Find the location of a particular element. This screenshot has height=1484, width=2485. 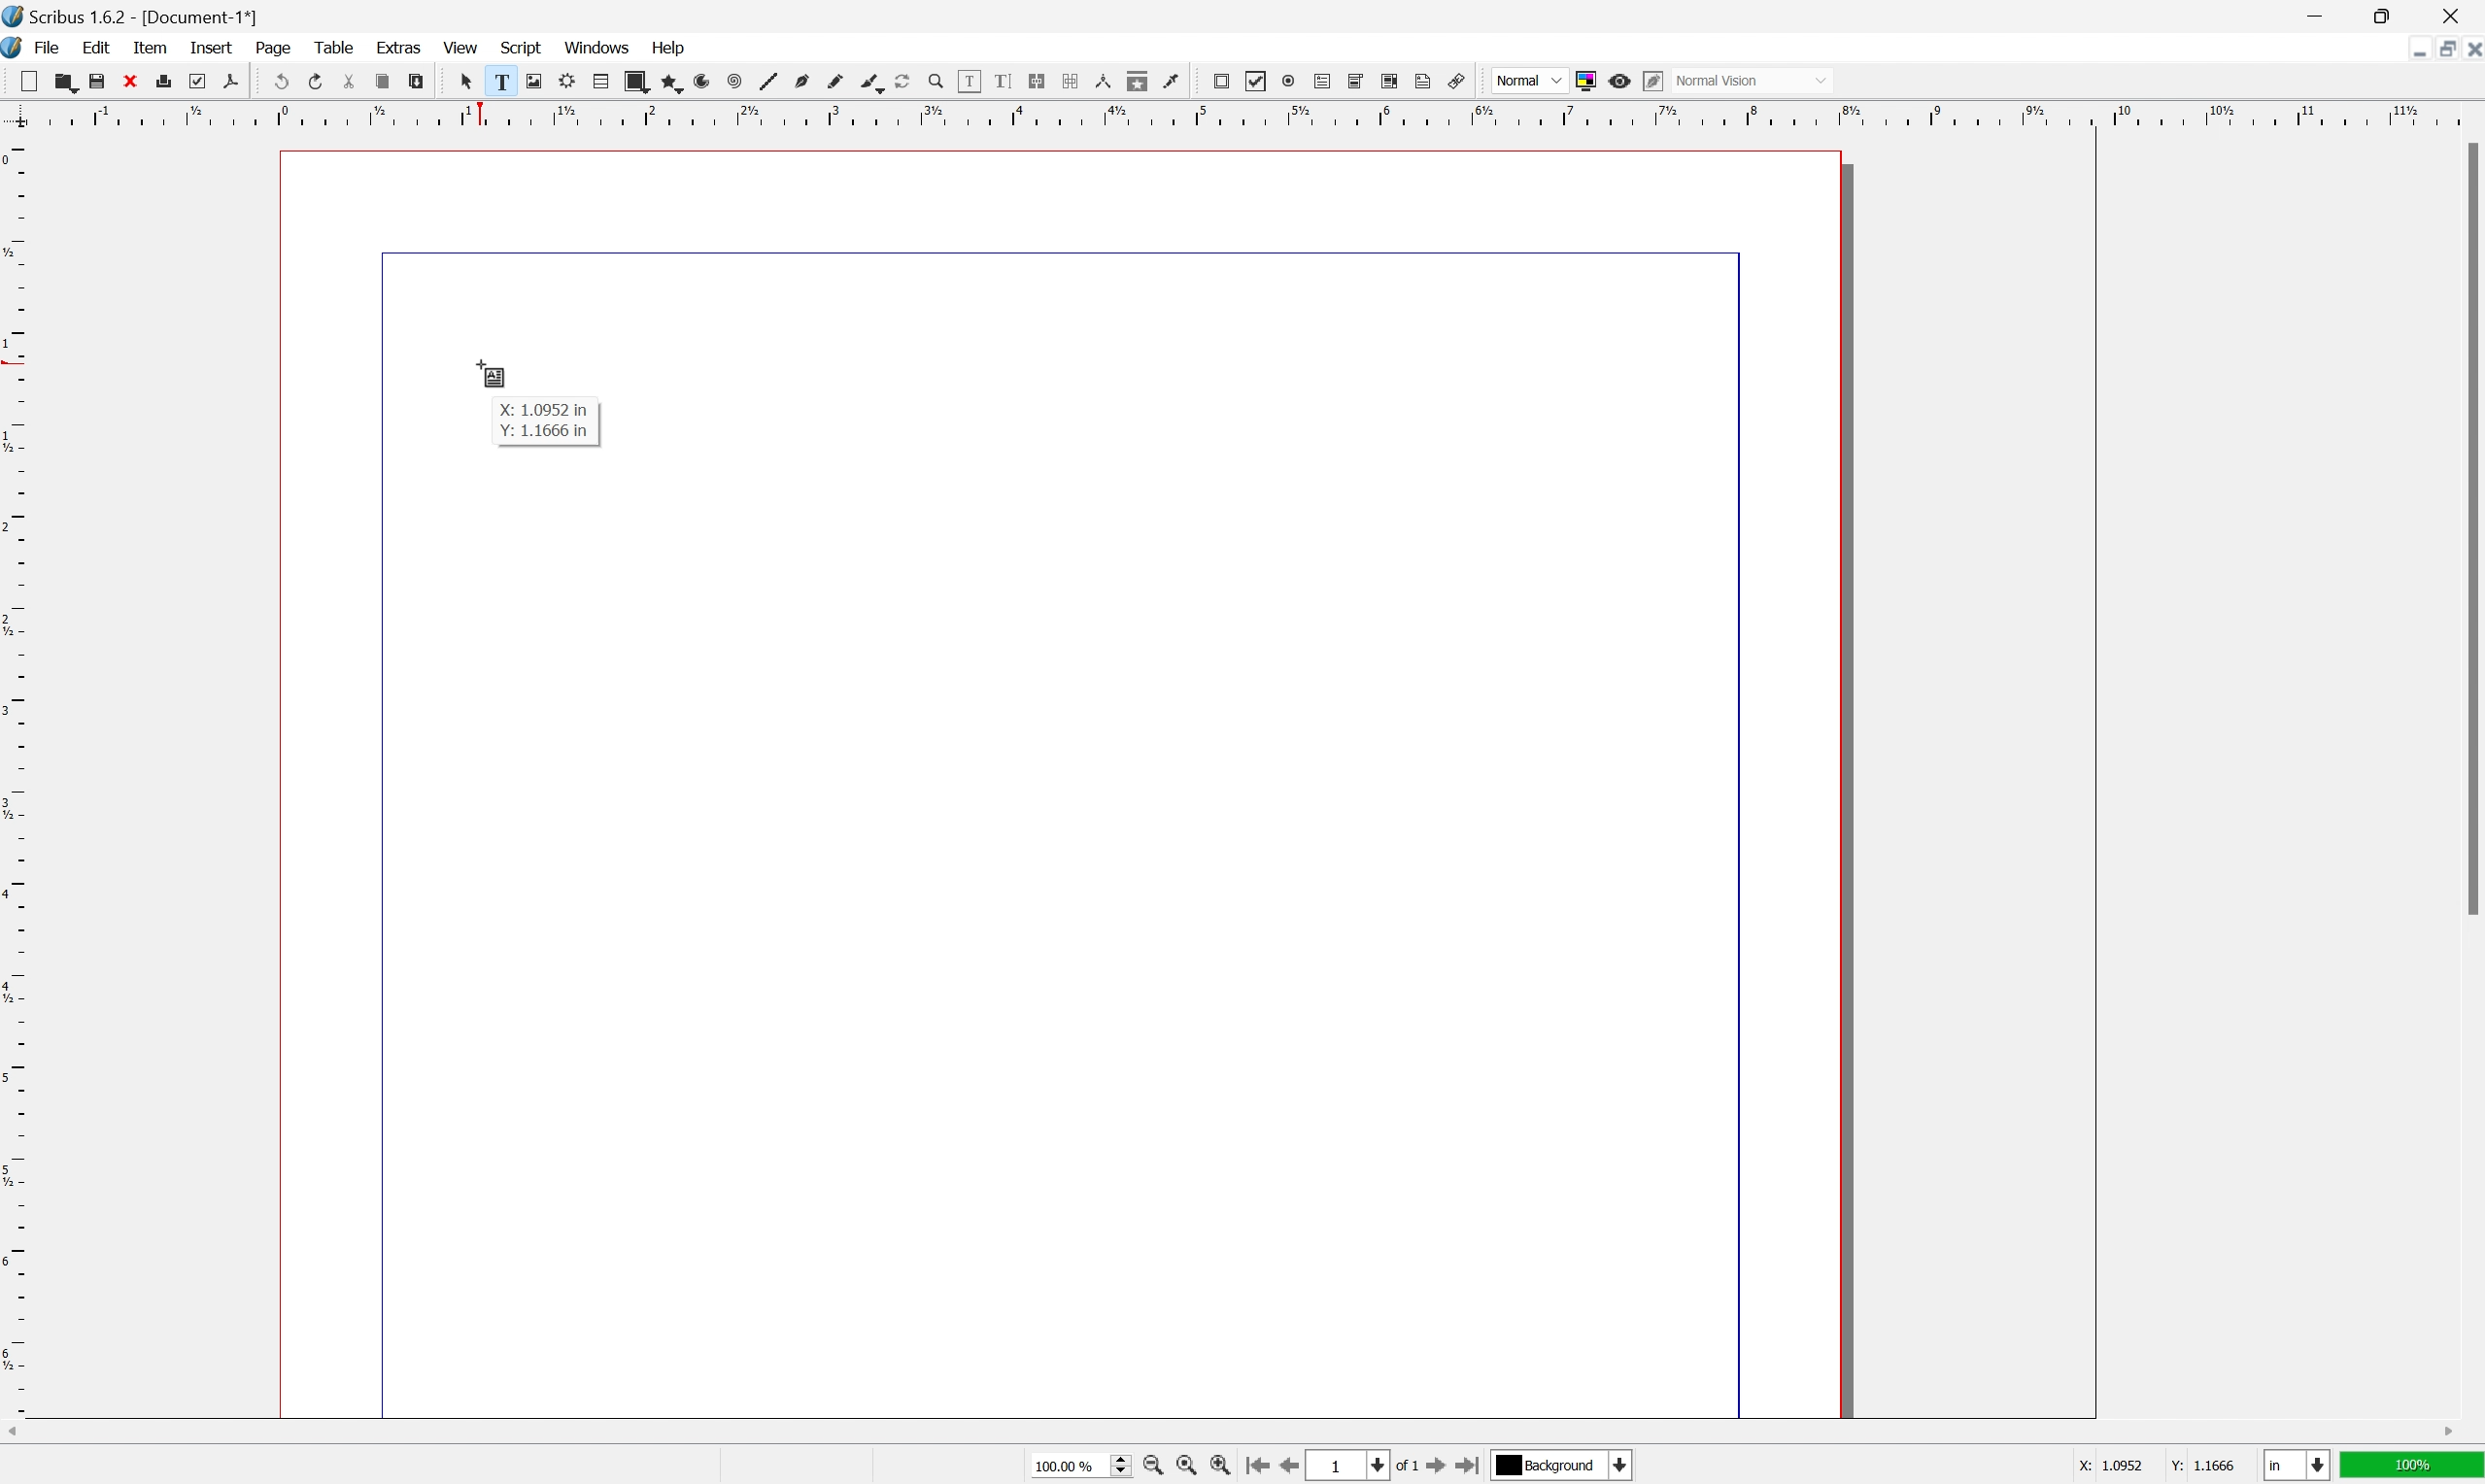

toggle color management system is located at coordinates (1583, 81).